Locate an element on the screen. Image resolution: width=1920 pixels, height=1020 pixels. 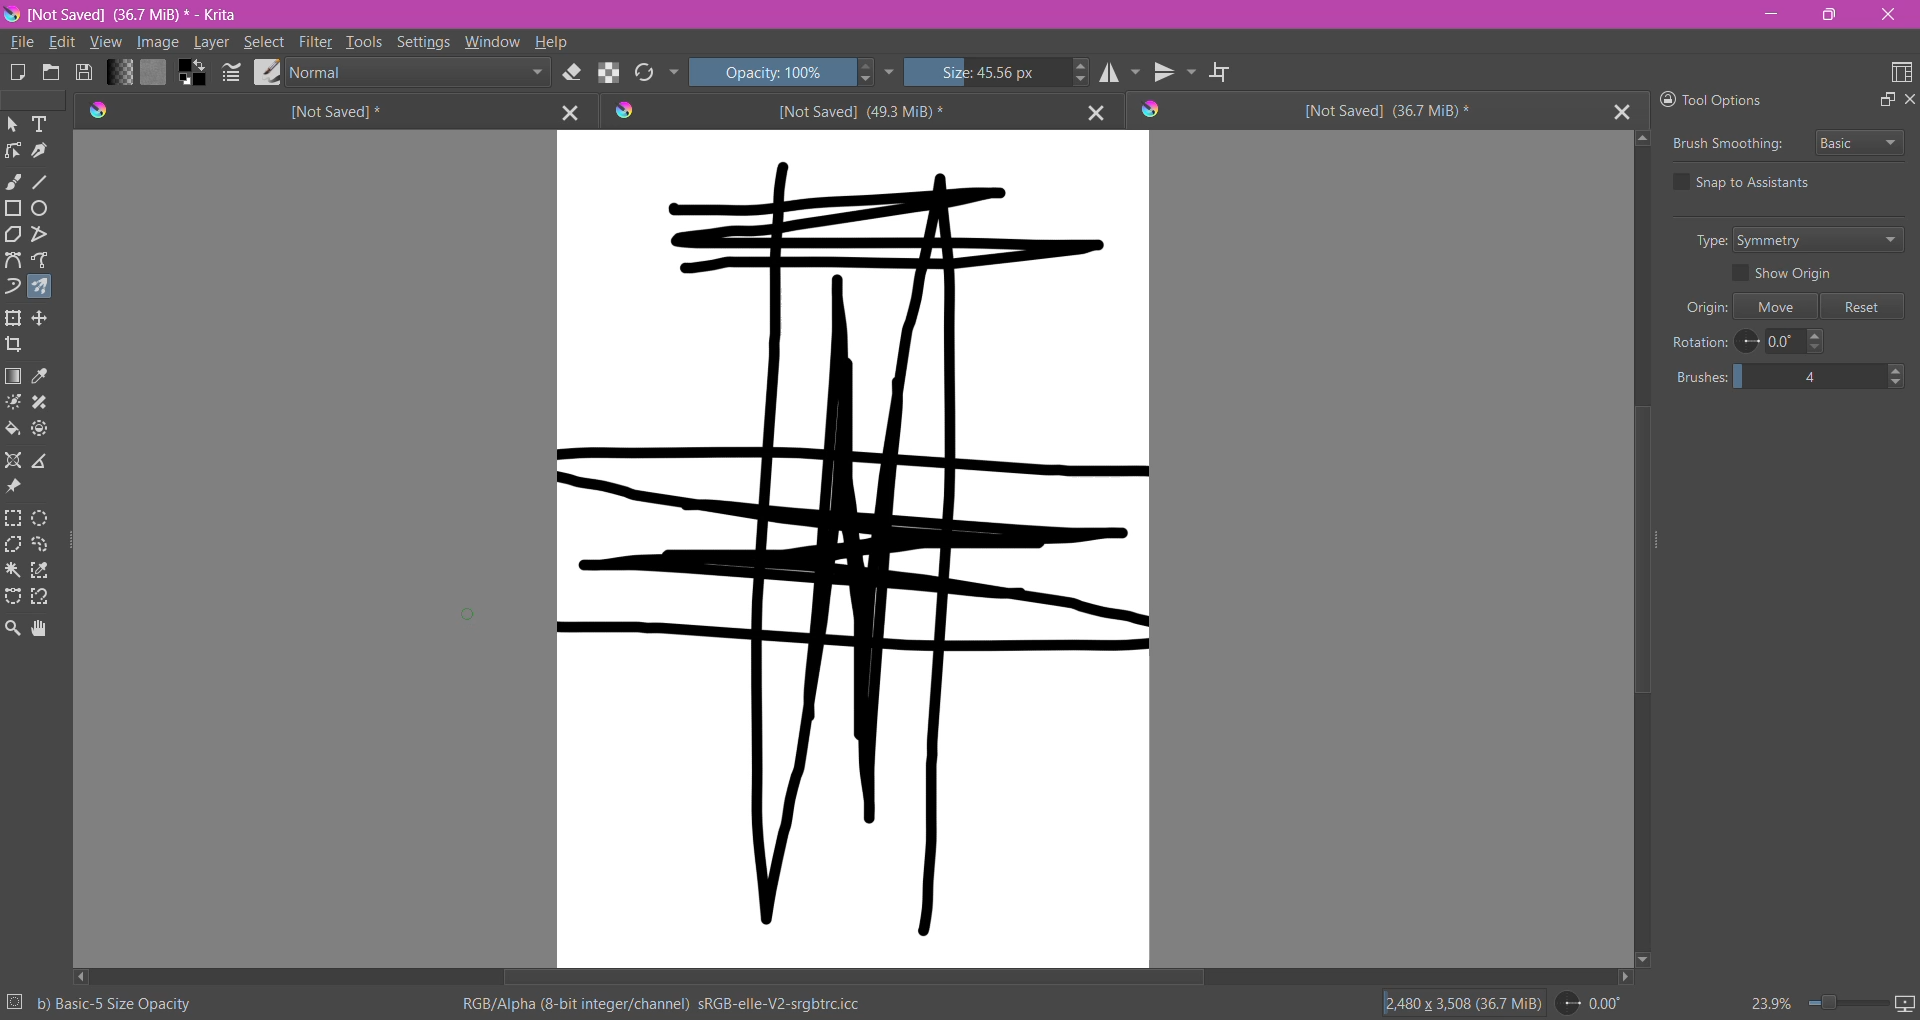
Wrap Around Mode is located at coordinates (1221, 73).